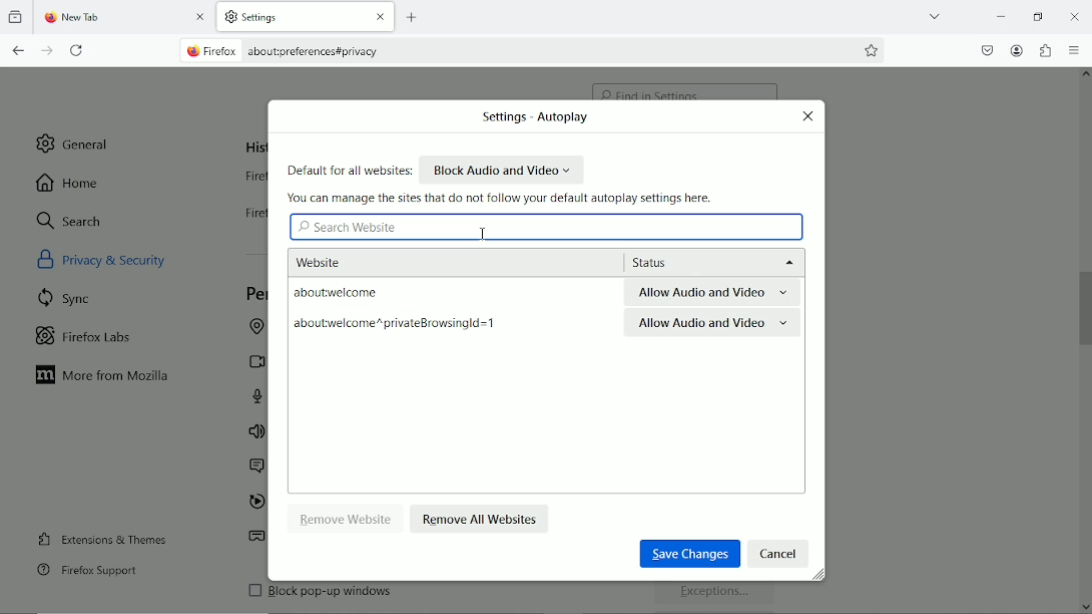  What do you see at coordinates (934, 15) in the screenshot?
I see `List all tabs` at bounding box center [934, 15].